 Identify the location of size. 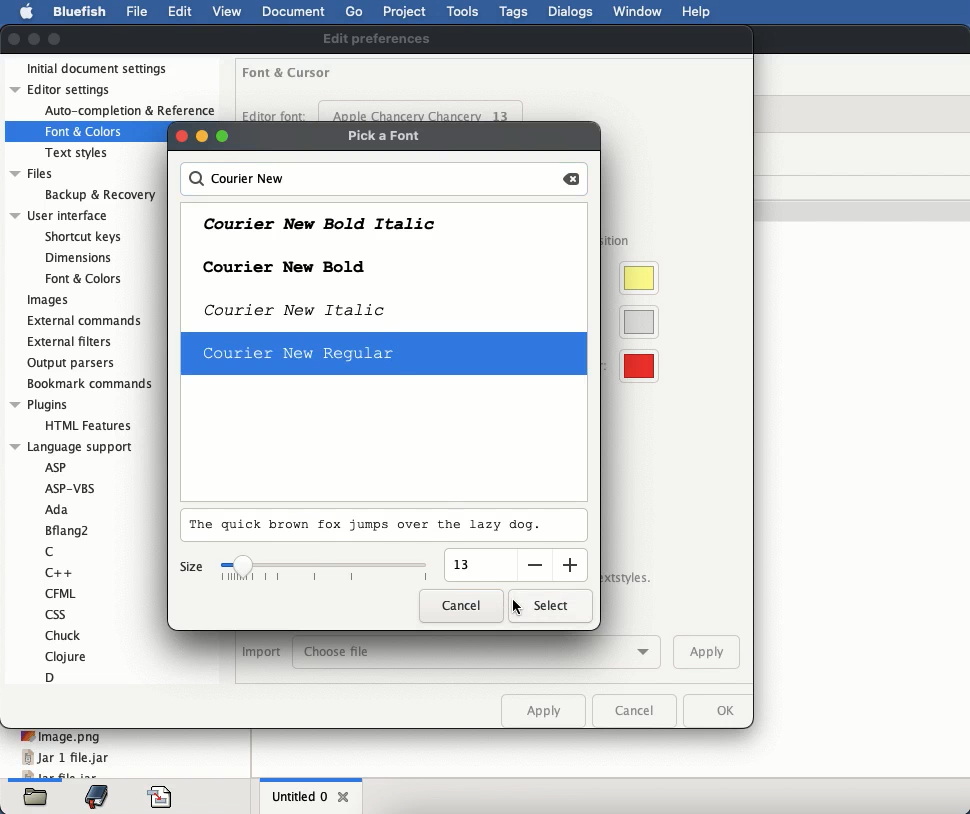
(309, 570).